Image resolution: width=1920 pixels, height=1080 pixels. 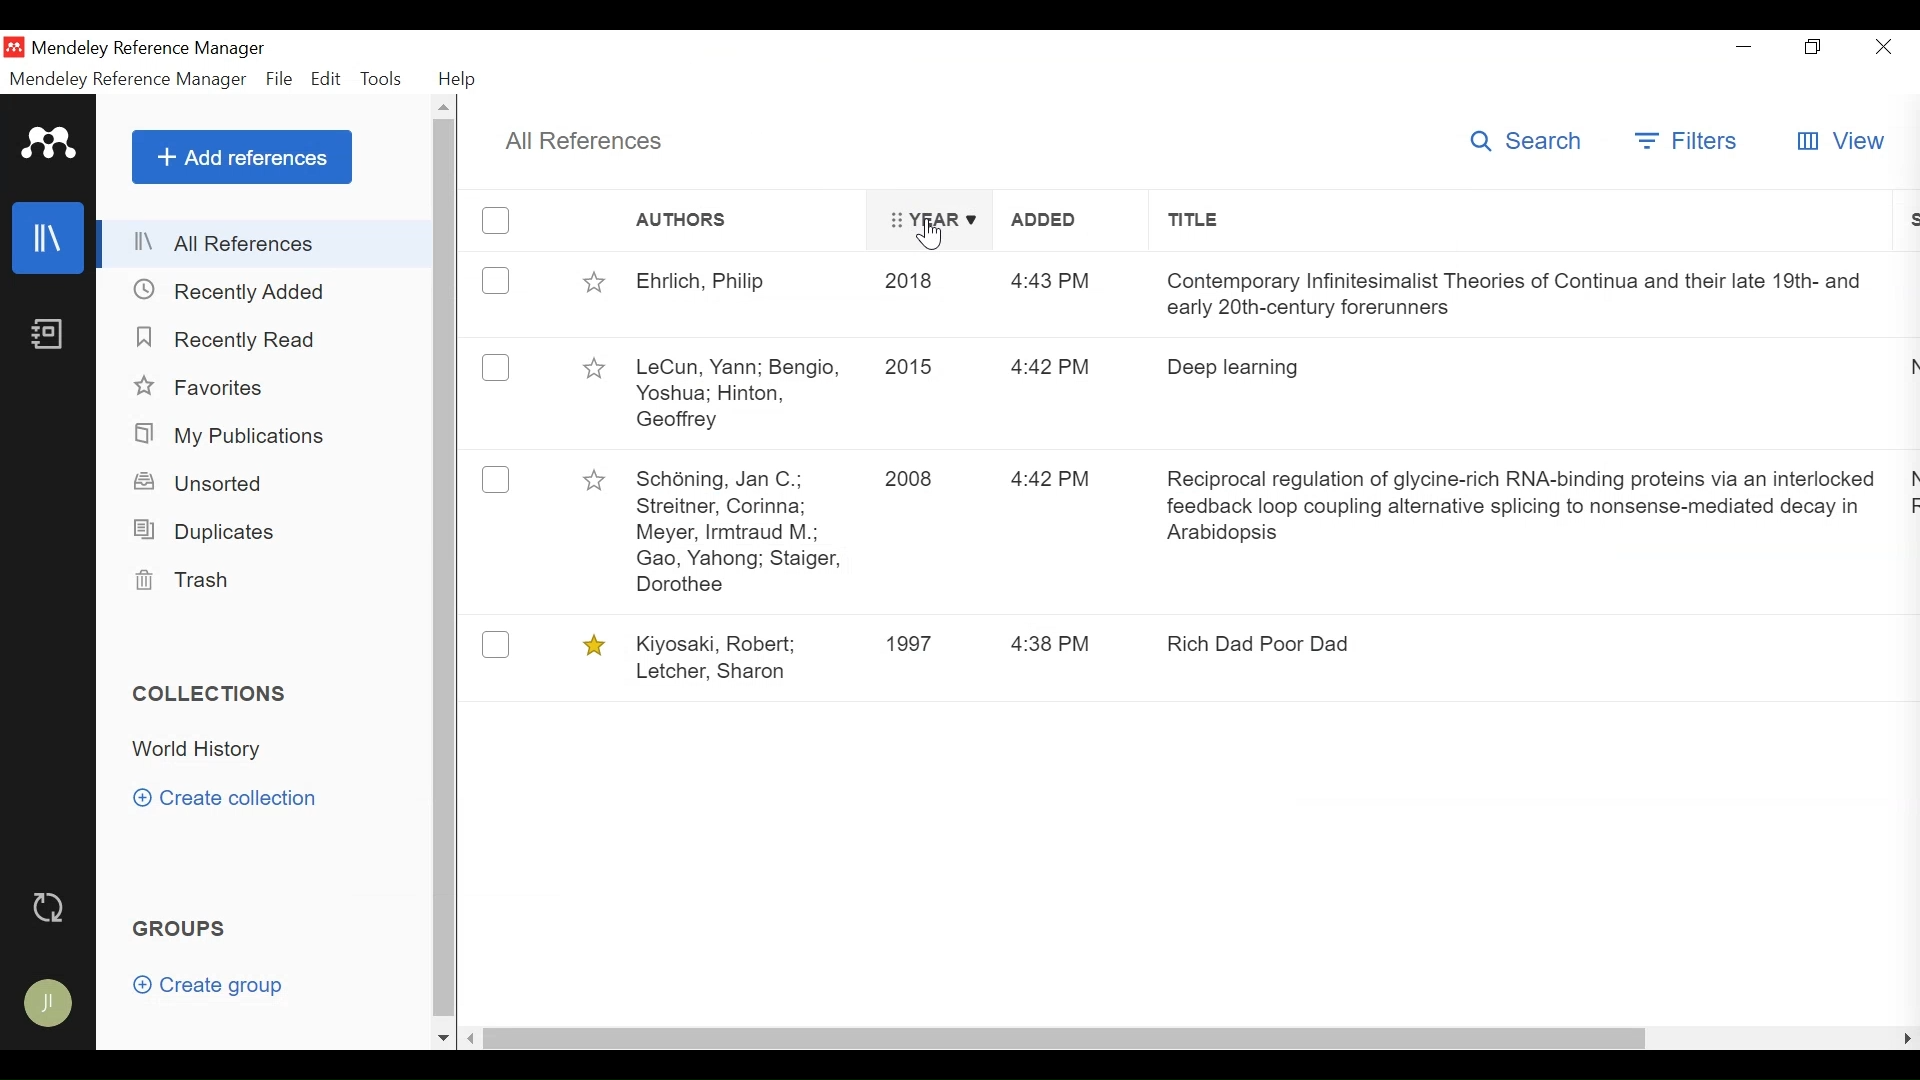 I want to click on My Publications, so click(x=236, y=435).